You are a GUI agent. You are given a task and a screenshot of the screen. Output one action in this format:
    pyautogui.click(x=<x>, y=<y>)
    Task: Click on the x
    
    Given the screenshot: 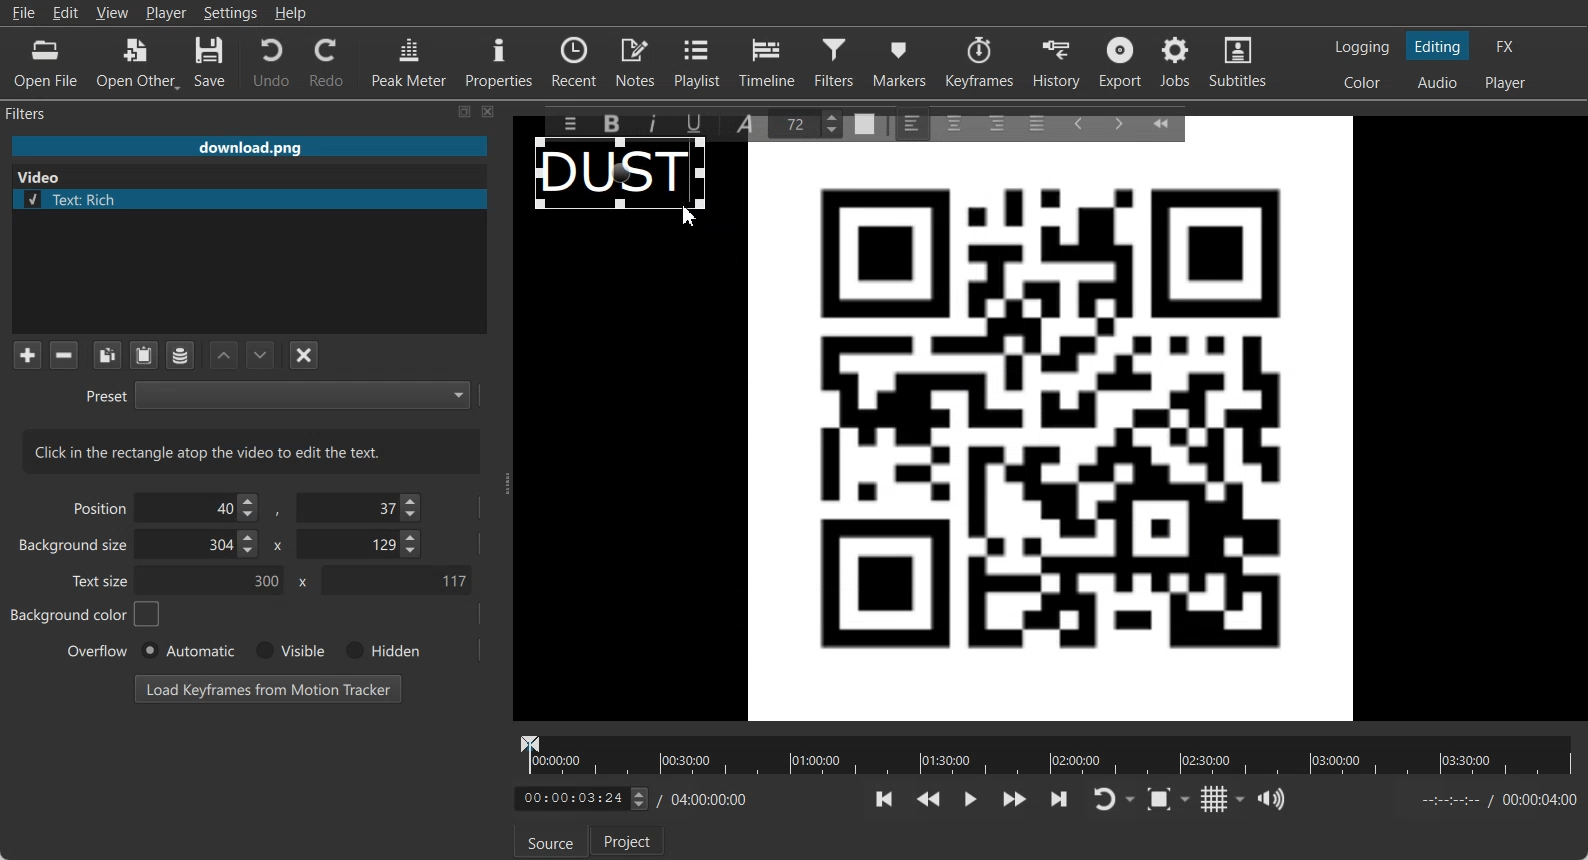 What is the action you would take?
    pyautogui.click(x=299, y=582)
    